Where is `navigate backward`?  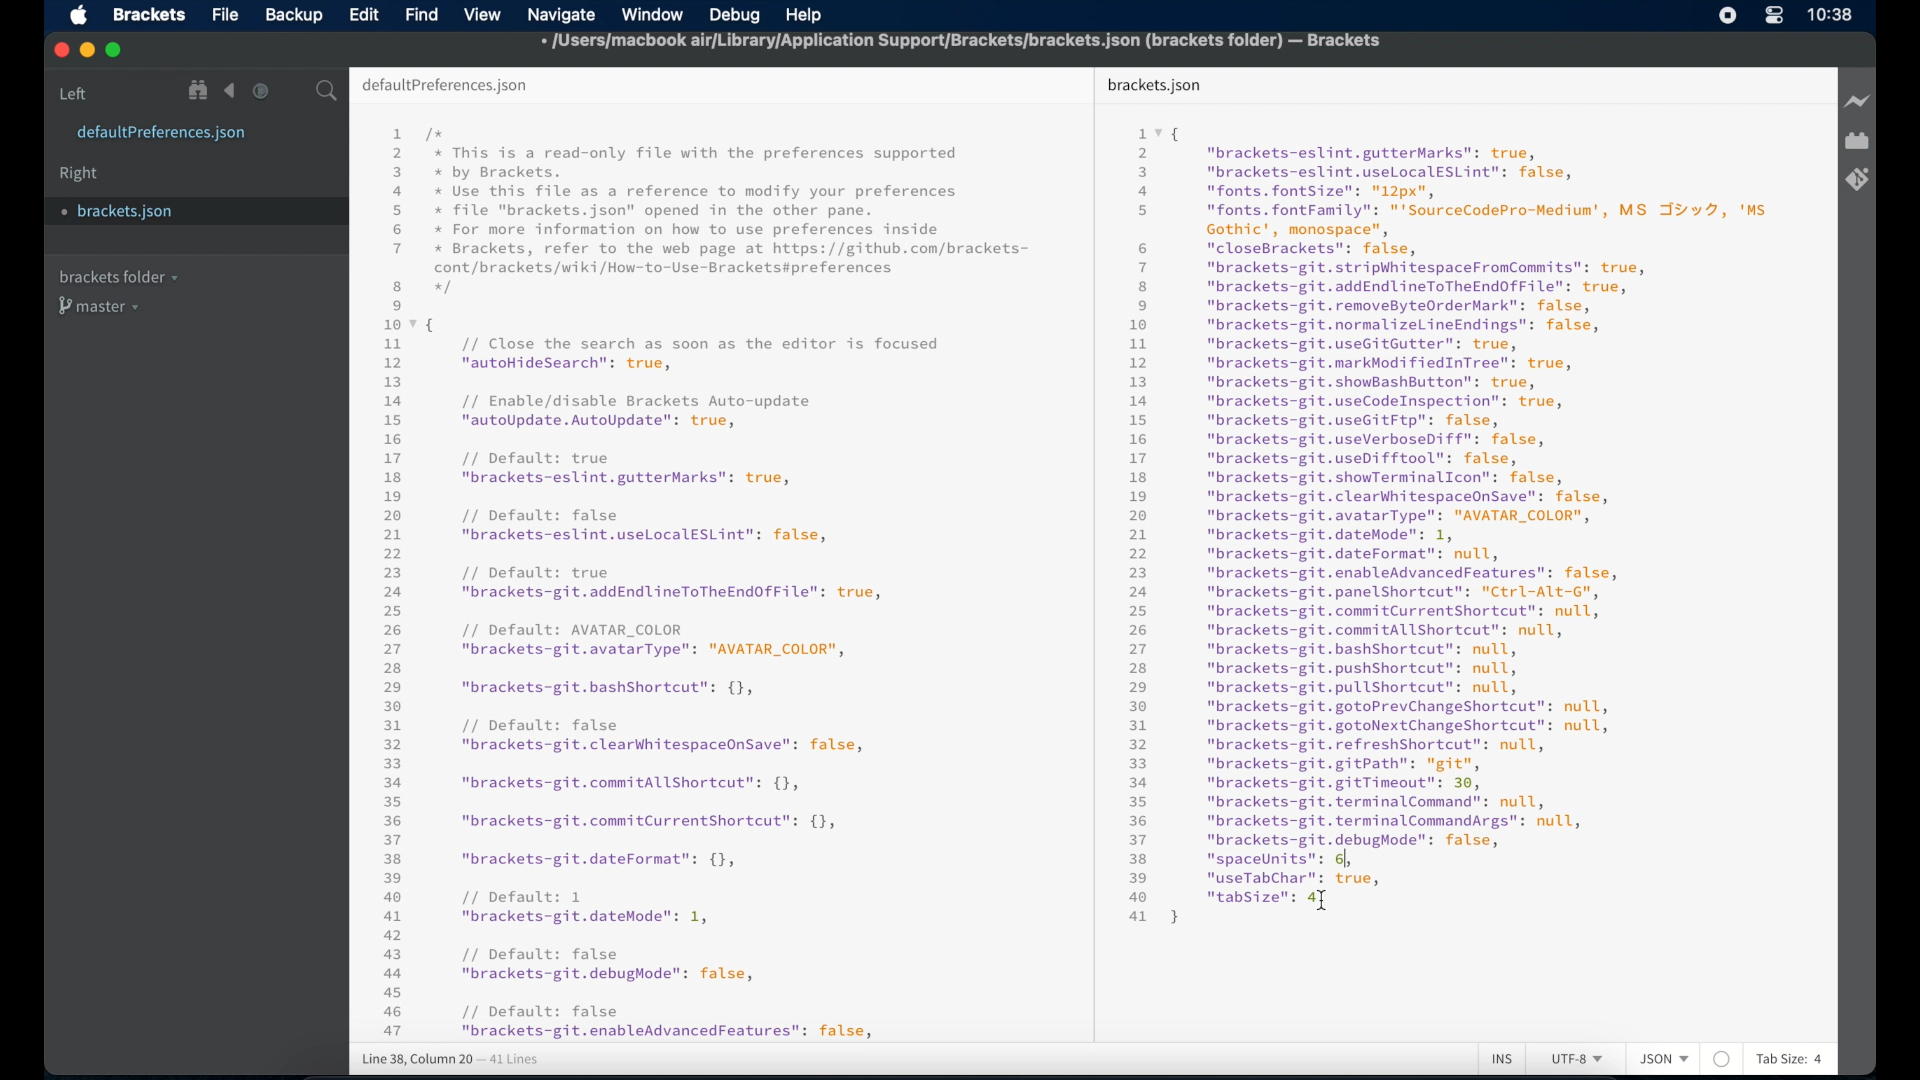
navigate backward is located at coordinates (230, 91).